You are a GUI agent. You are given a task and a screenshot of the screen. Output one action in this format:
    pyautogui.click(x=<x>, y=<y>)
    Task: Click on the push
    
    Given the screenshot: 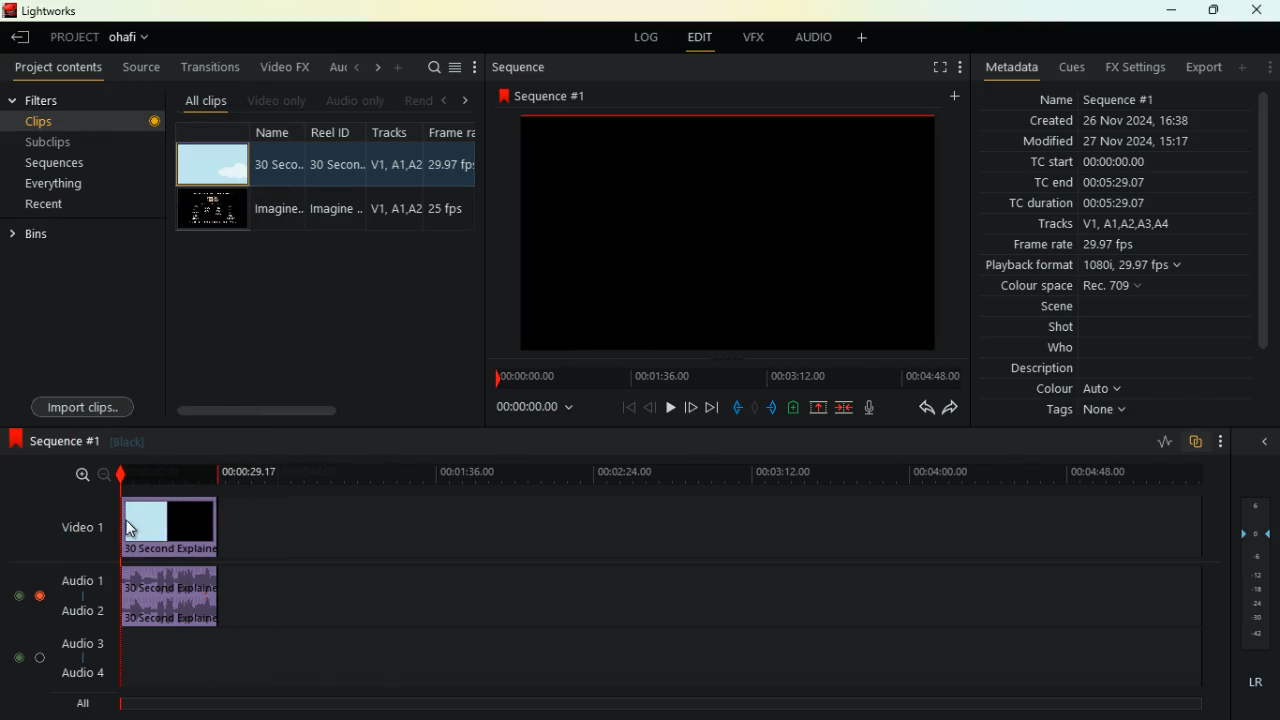 What is the action you would take?
    pyautogui.click(x=774, y=408)
    